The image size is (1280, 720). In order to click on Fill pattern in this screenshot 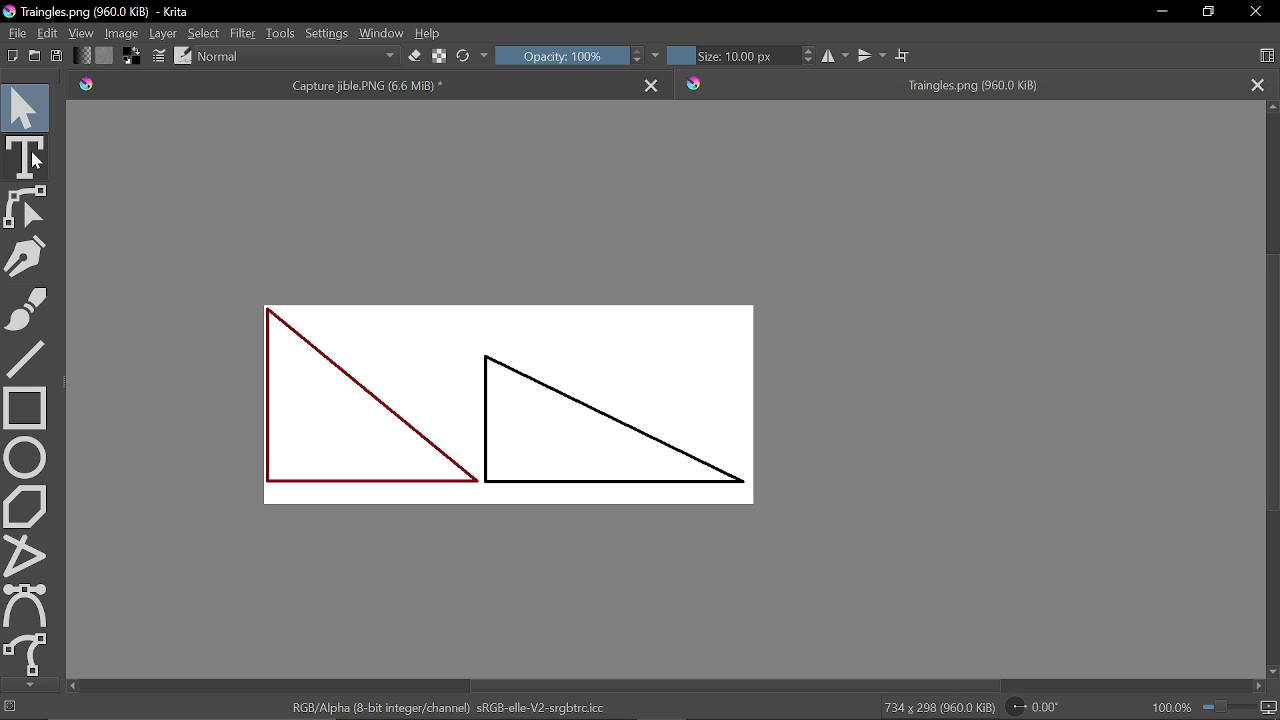, I will do `click(104, 56)`.